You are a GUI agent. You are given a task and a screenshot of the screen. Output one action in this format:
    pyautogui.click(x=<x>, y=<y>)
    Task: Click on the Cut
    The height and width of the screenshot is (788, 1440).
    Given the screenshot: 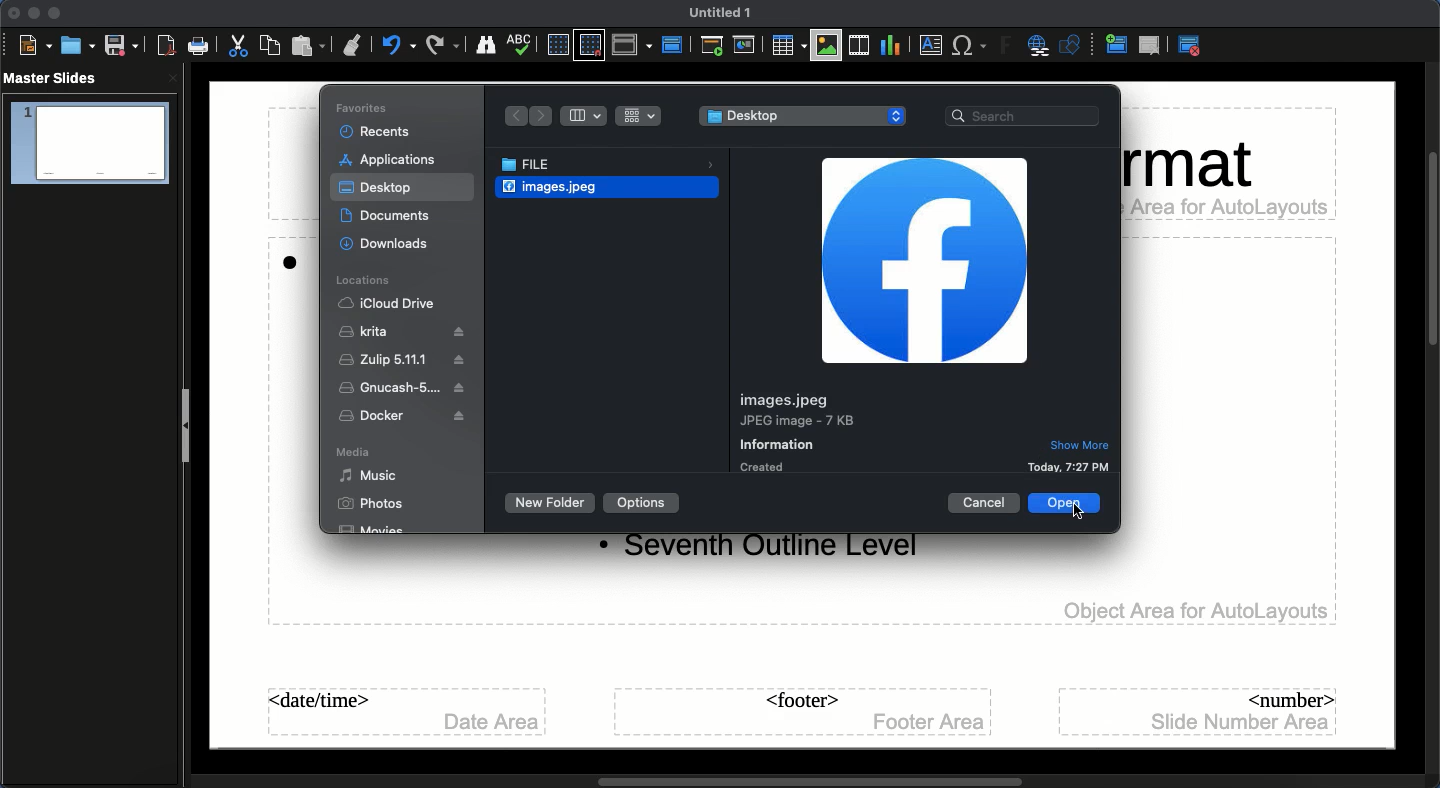 What is the action you would take?
    pyautogui.click(x=238, y=46)
    